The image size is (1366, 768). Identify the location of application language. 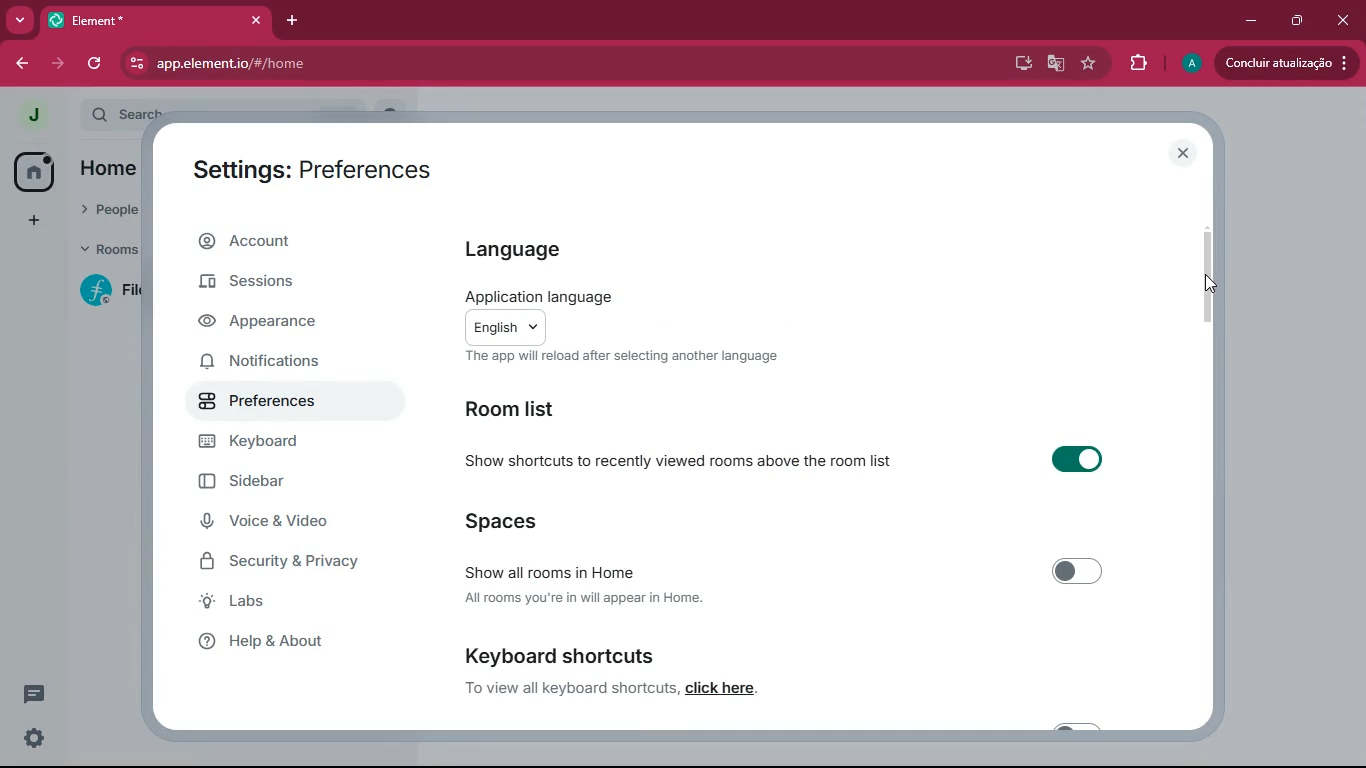
(542, 297).